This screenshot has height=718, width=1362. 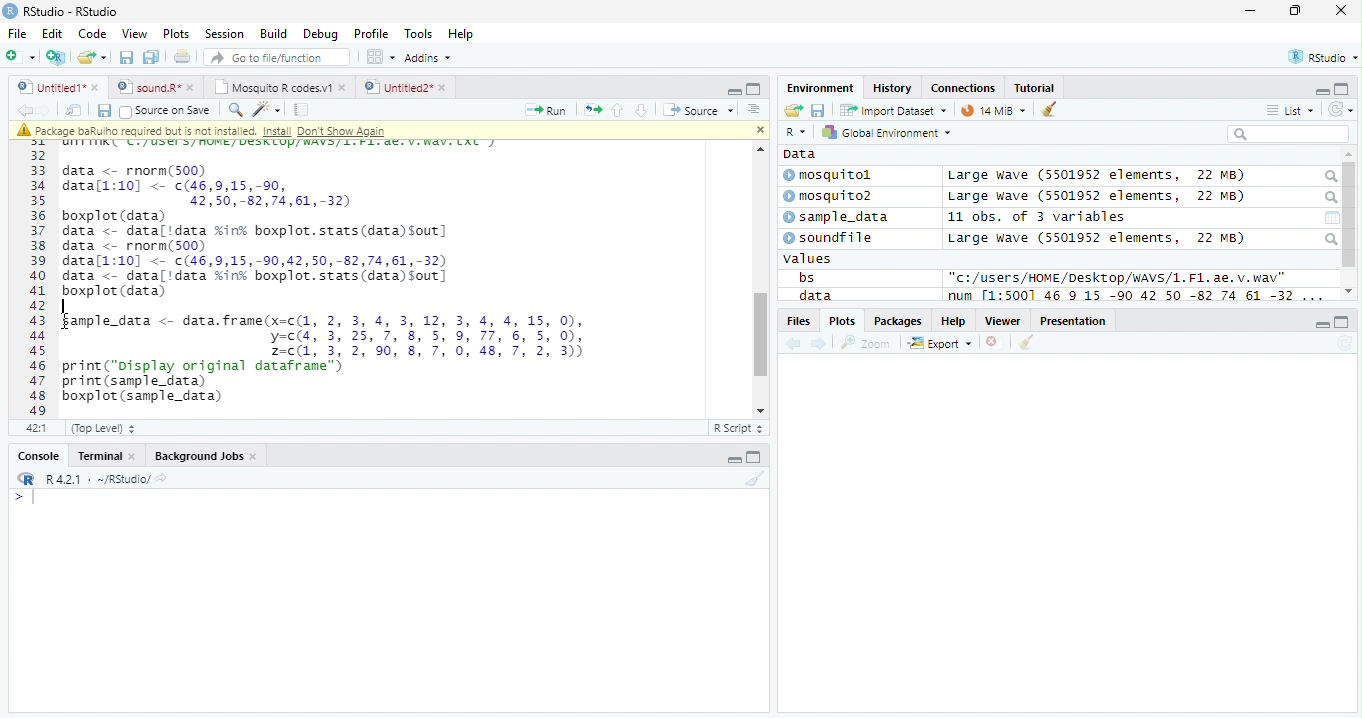 I want to click on scroll down, so click(x=1349, y=291).